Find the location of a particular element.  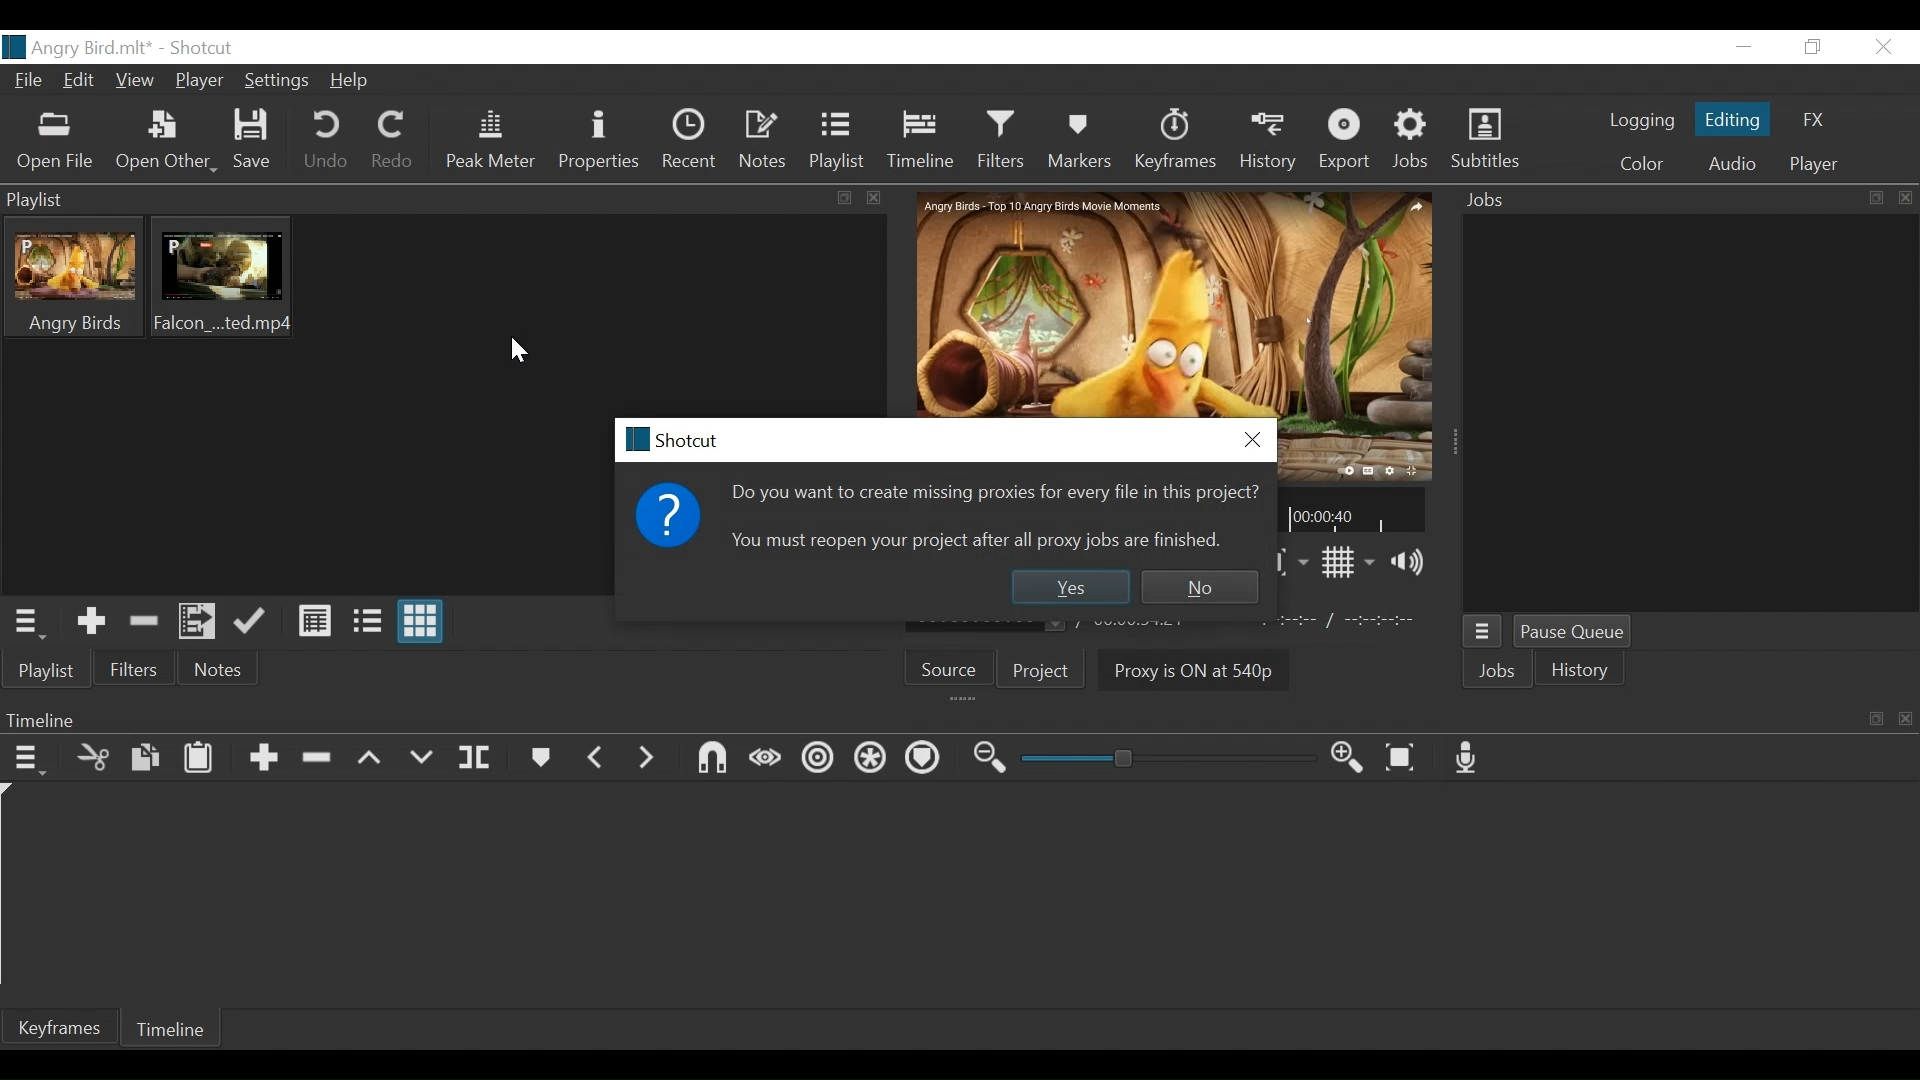

Zoom slider is located at coordinates (1159, 760).